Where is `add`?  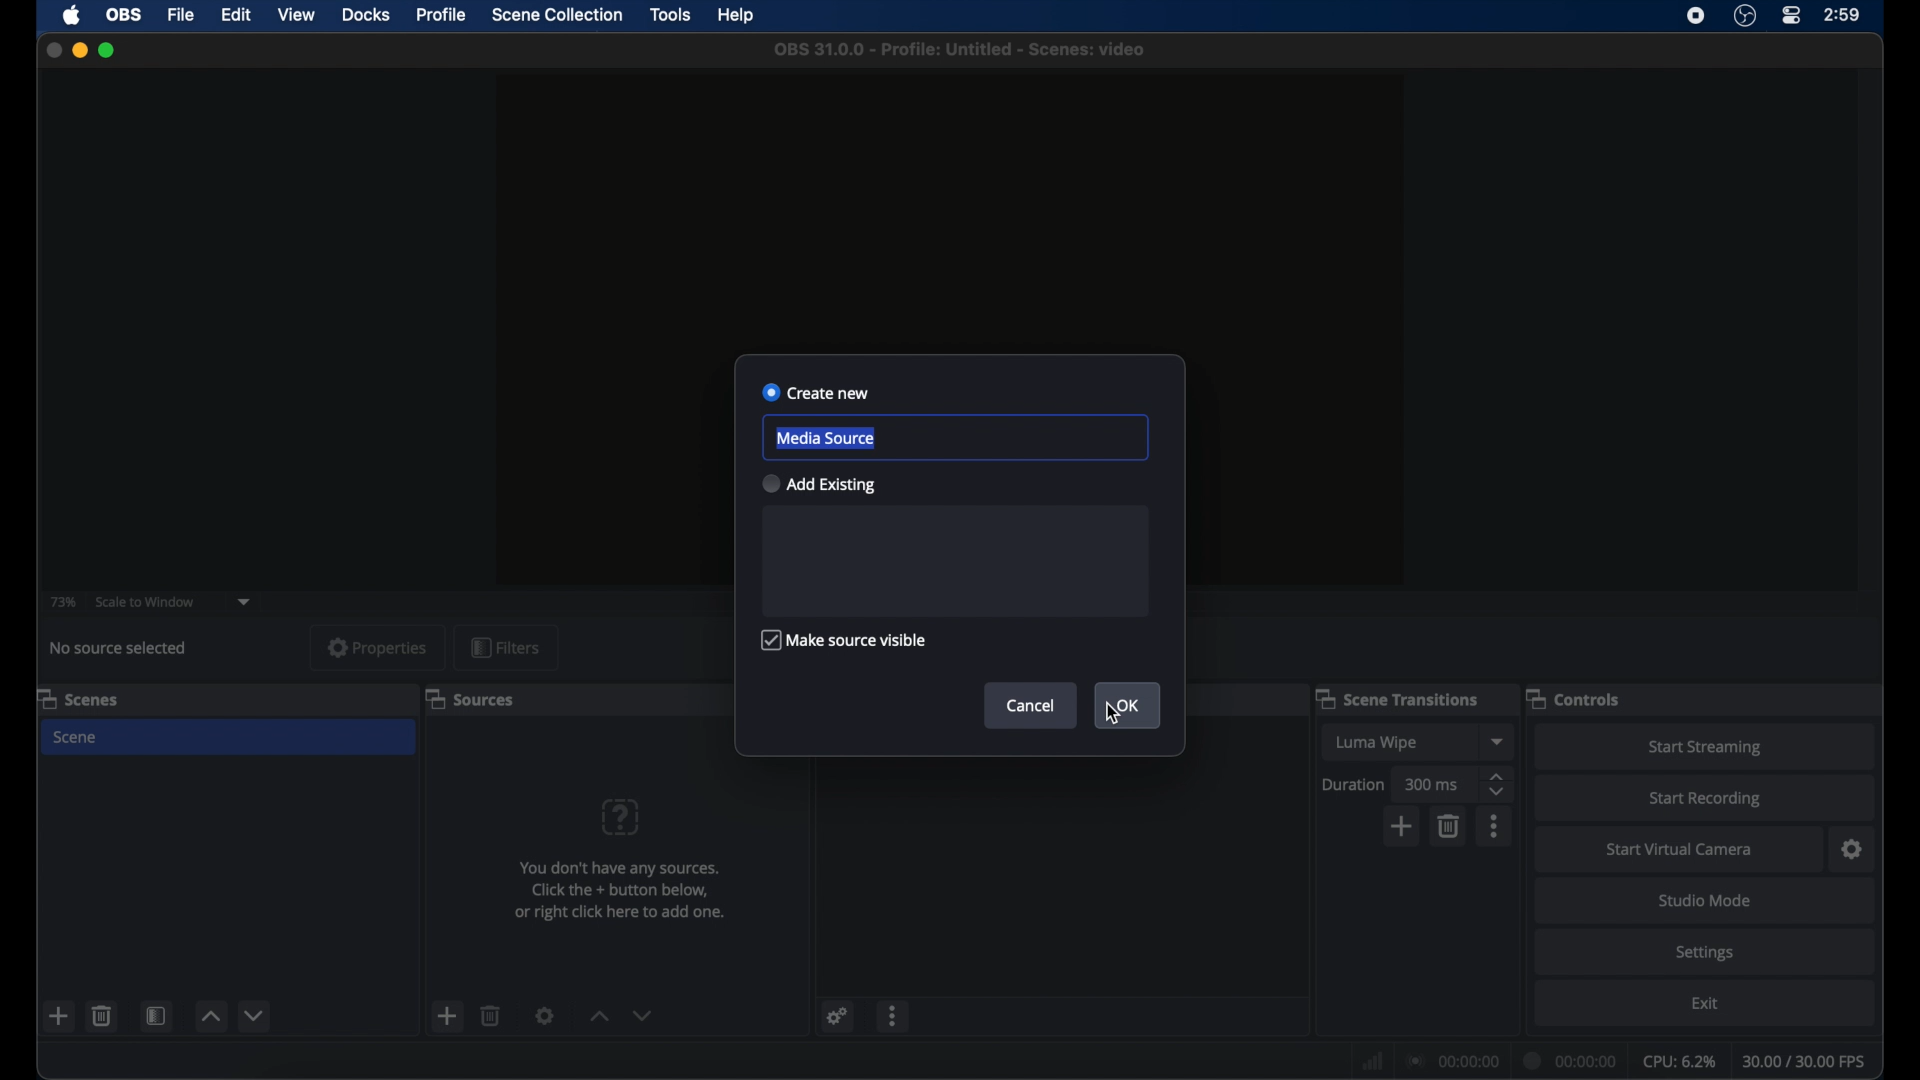 add is located at coordinates (58, 1015).